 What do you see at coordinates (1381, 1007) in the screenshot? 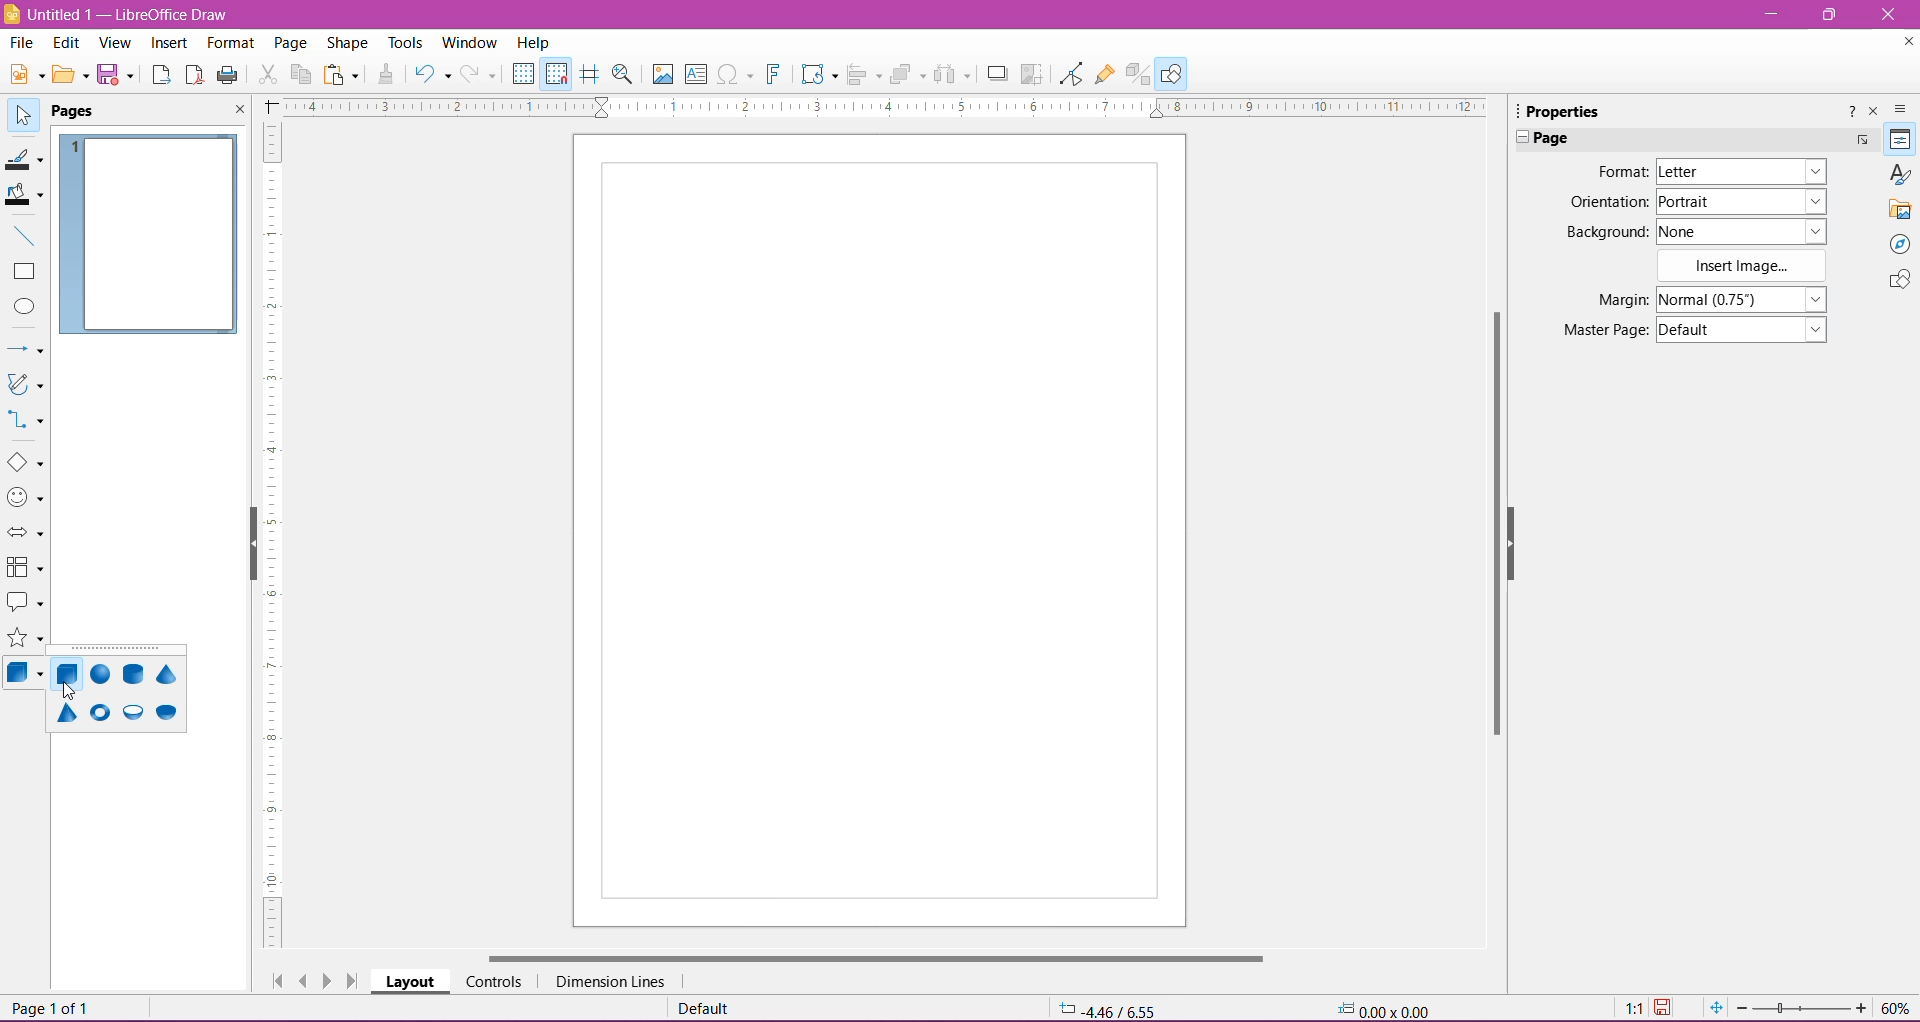
I see `Selected Object Size` at bounding box center [1381, 1007].